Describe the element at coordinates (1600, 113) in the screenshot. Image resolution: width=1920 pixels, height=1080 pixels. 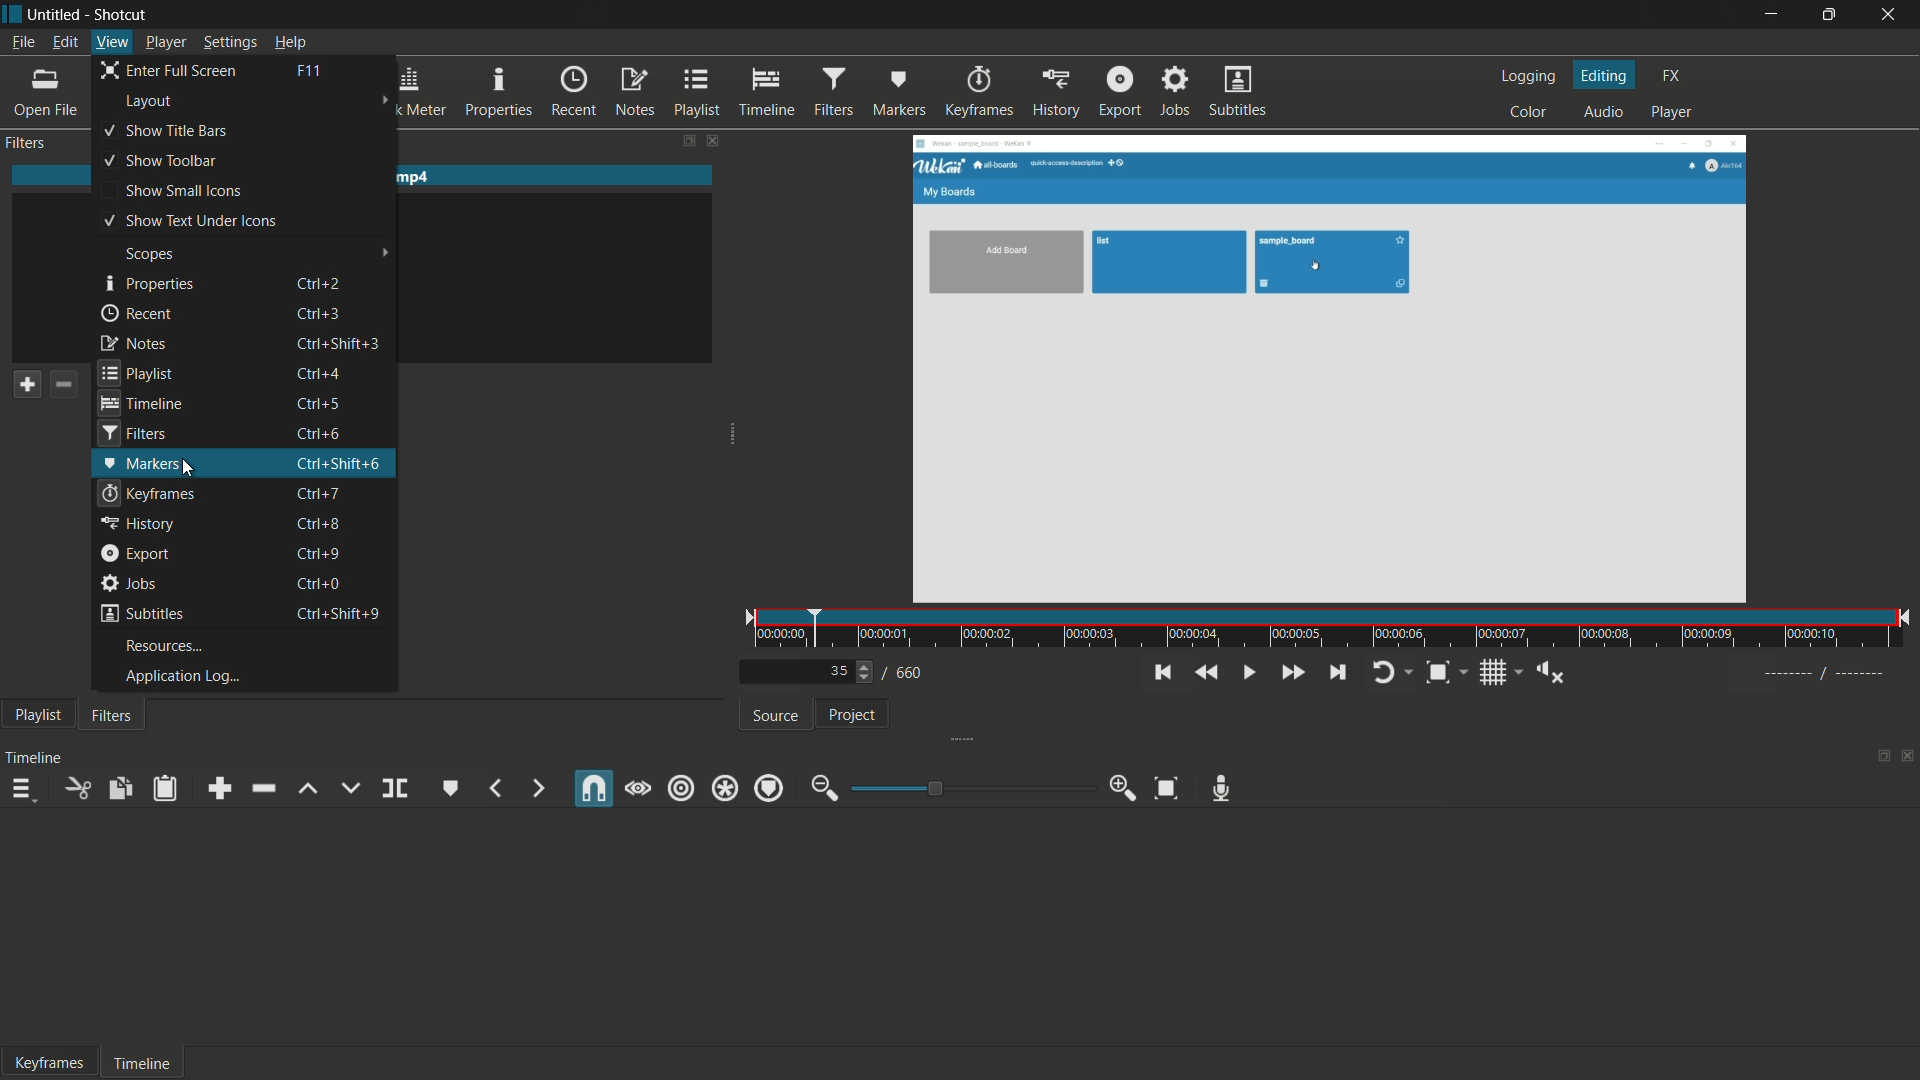
I see `audio` at that location.